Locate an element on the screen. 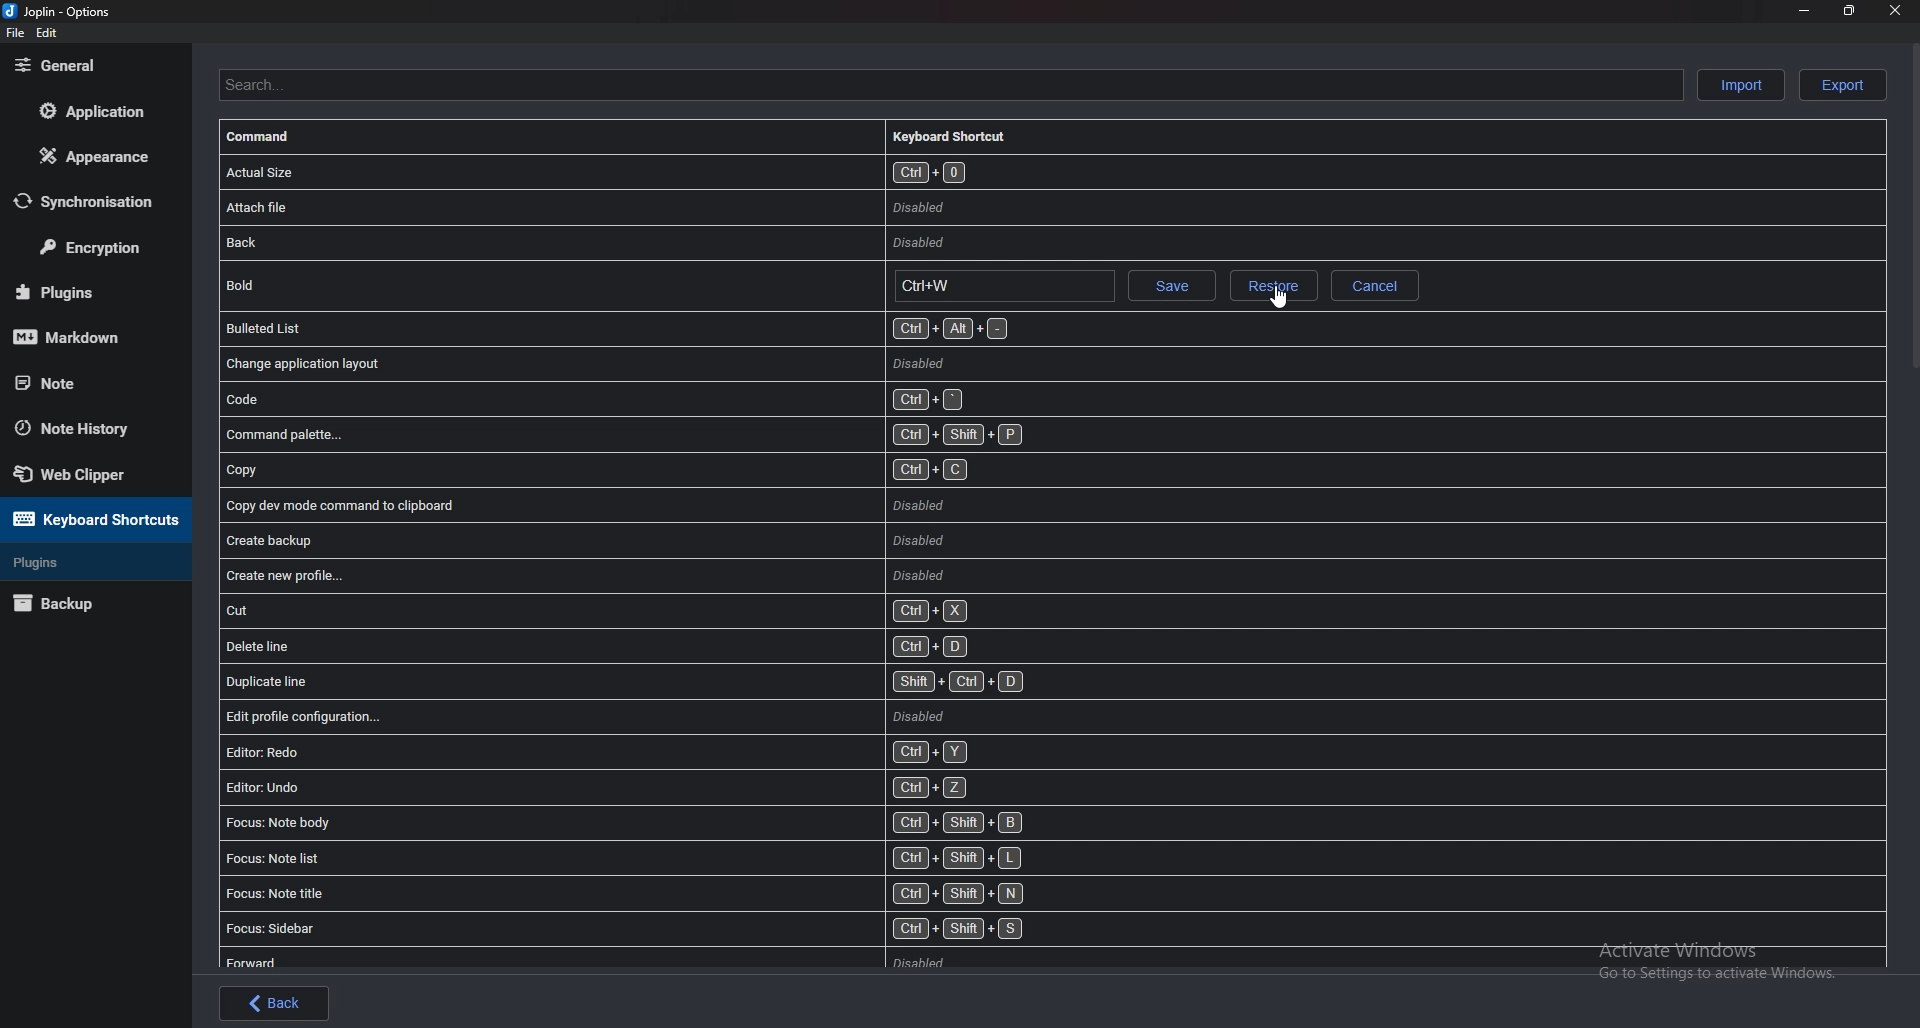 The height and width of the screenshot is (1028, 1920). Backup is located at coordinates (82, 605).